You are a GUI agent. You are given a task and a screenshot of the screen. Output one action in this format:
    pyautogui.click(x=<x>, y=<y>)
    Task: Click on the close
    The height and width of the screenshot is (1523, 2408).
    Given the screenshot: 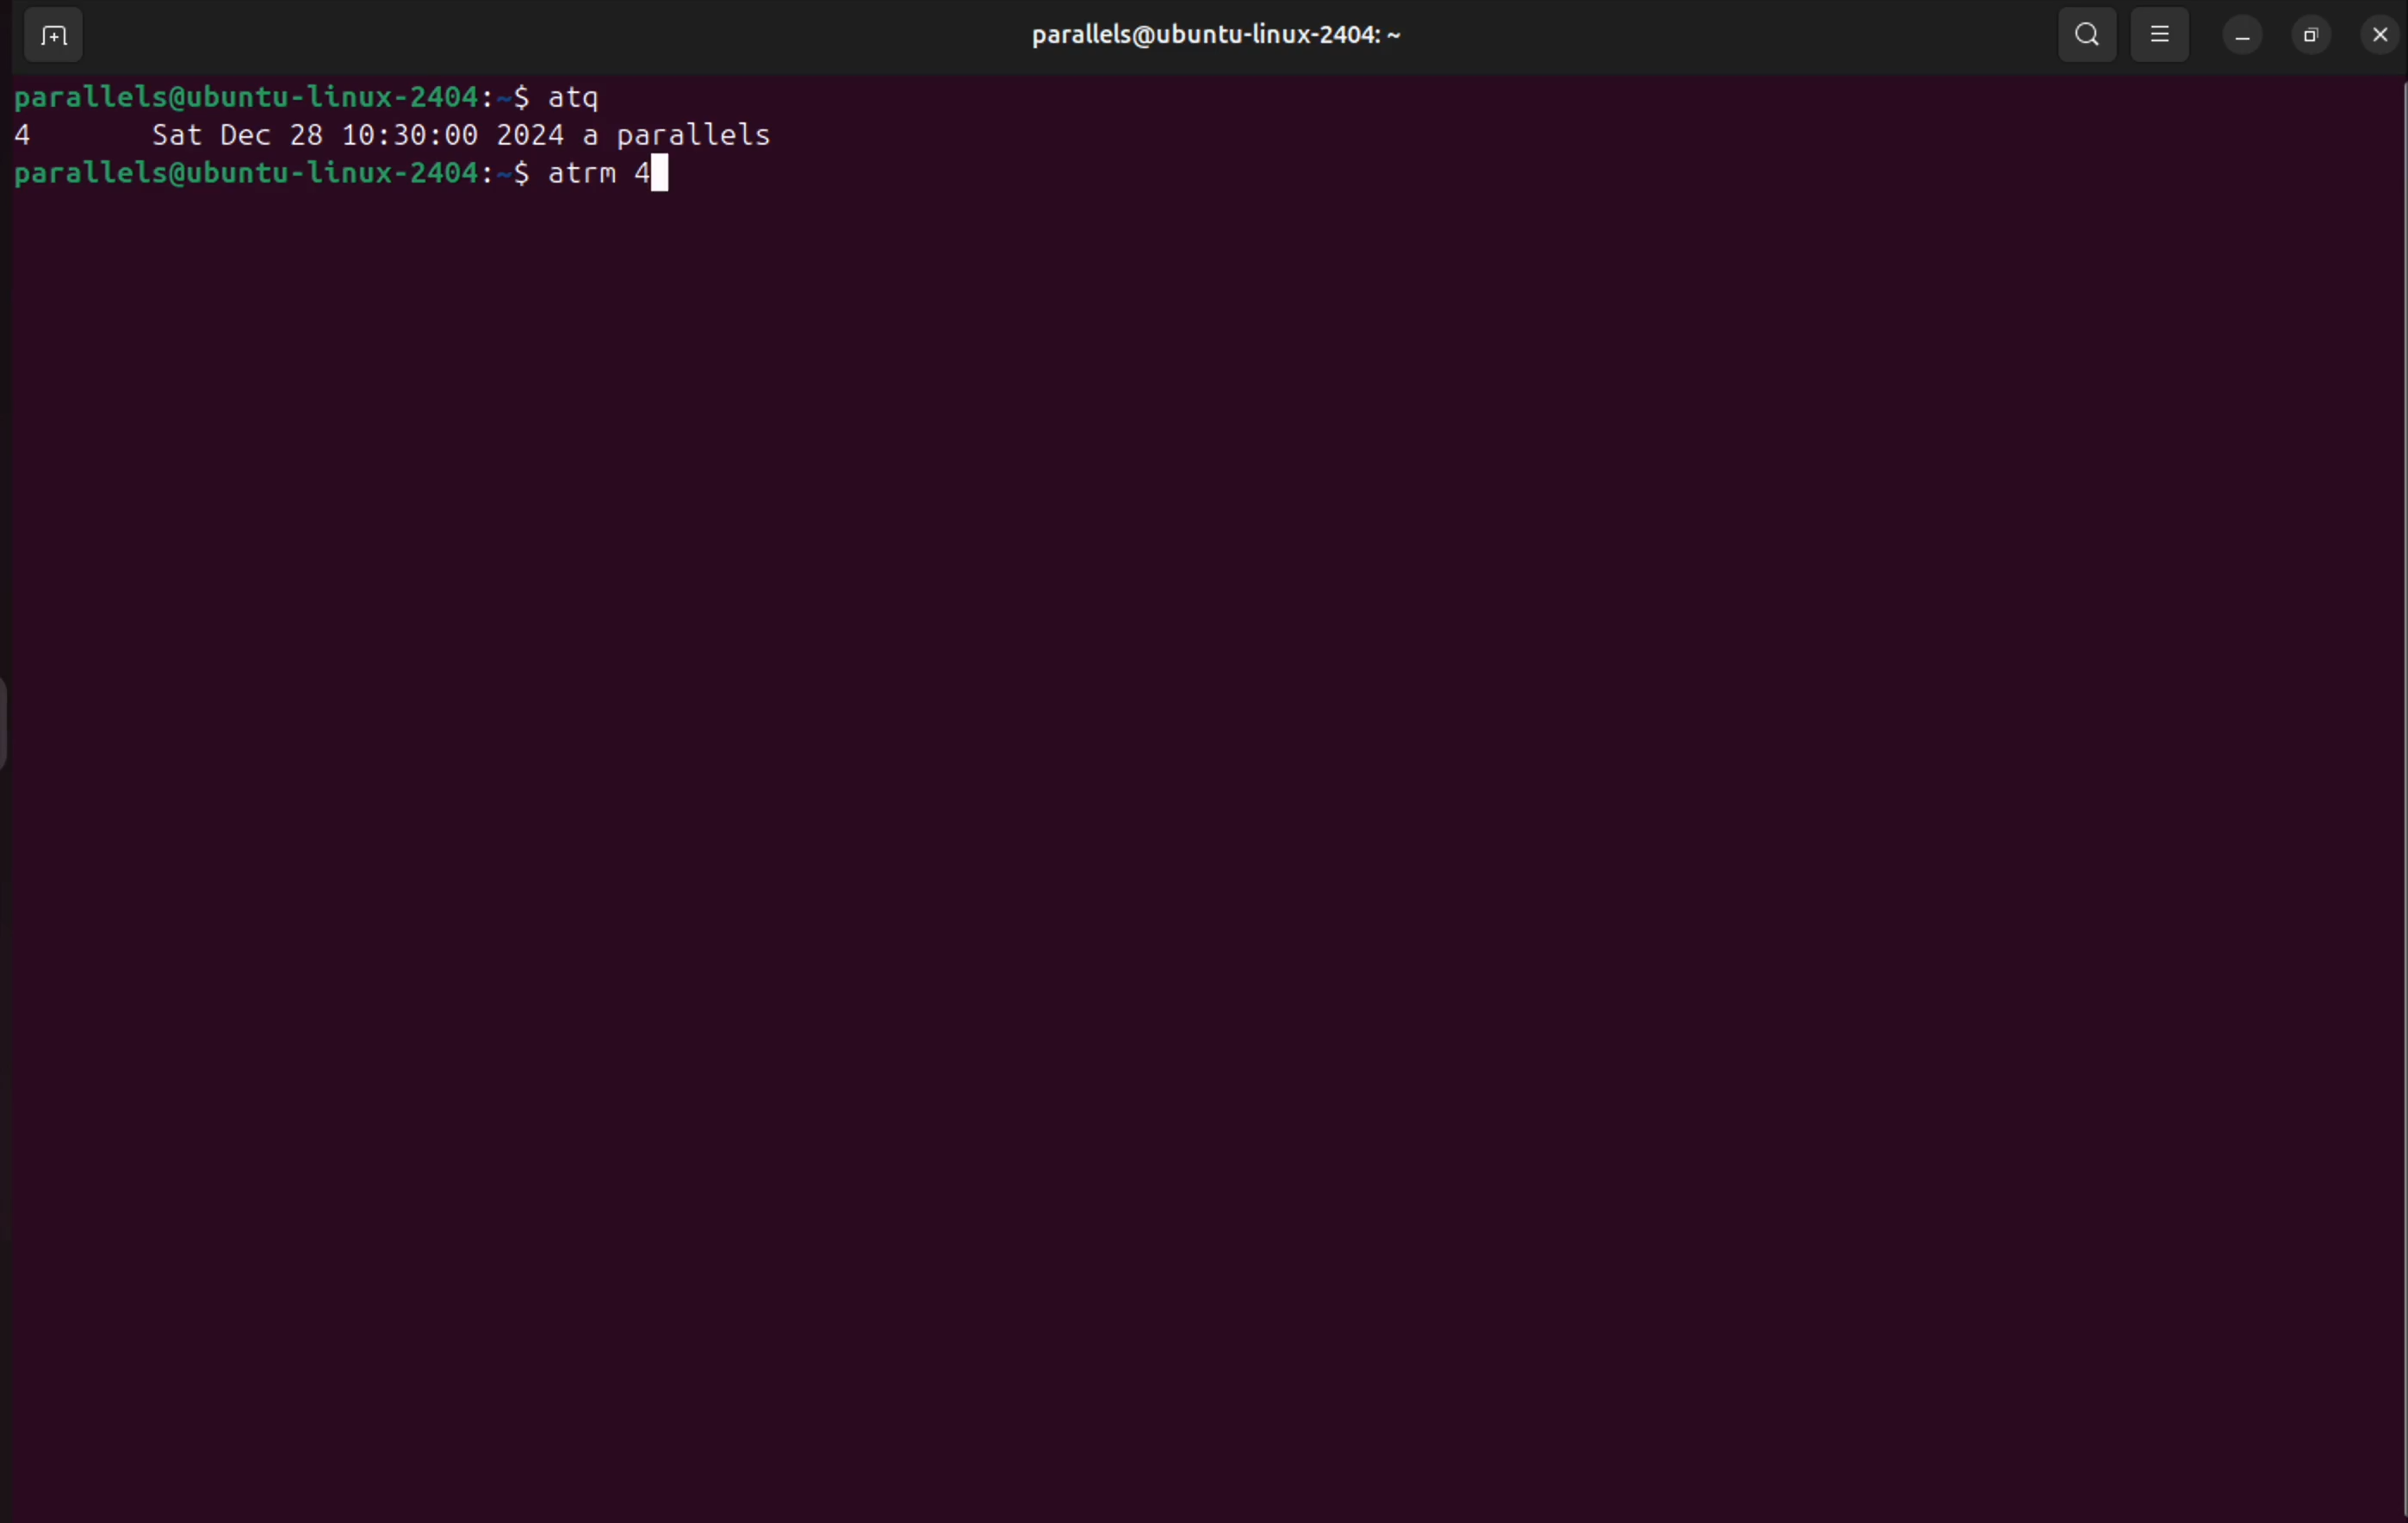 What is the action you would take?
    pyautogui.click(x=2377, y=30)
    